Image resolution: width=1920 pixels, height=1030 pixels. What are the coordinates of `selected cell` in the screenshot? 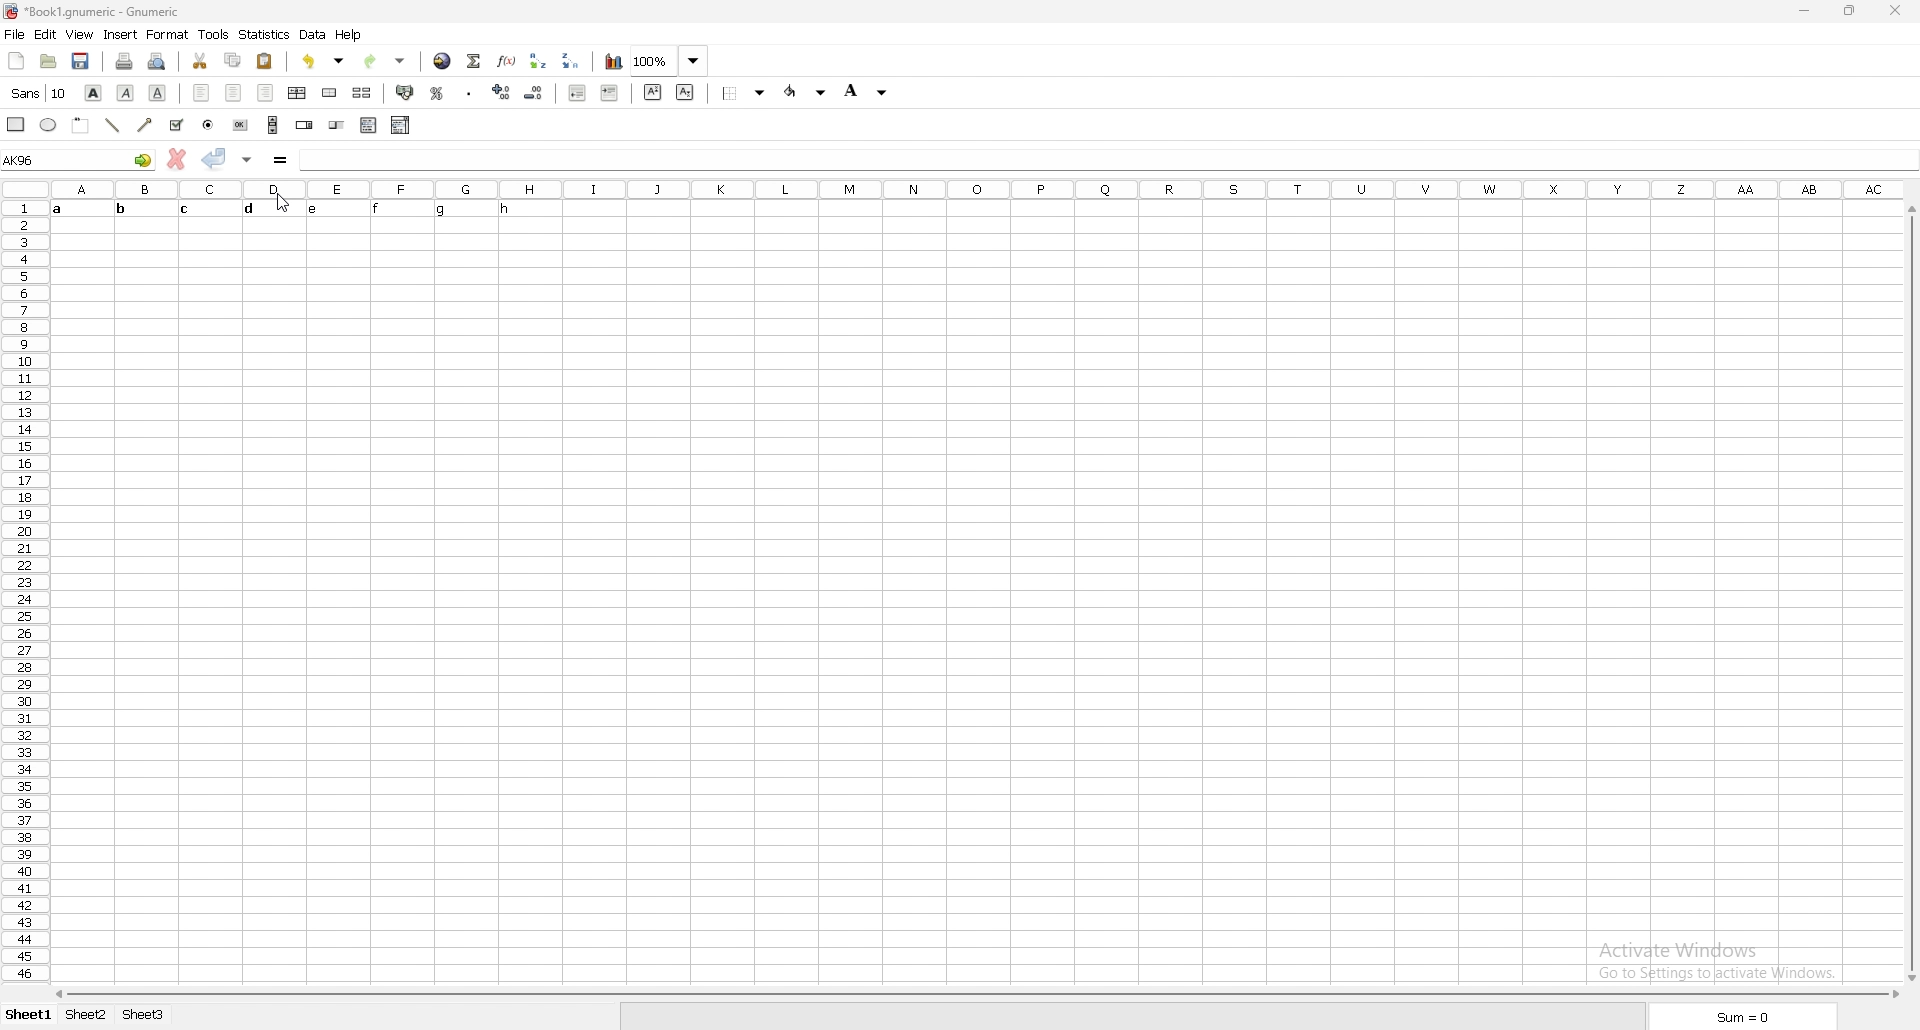 It's located at (79, 160).